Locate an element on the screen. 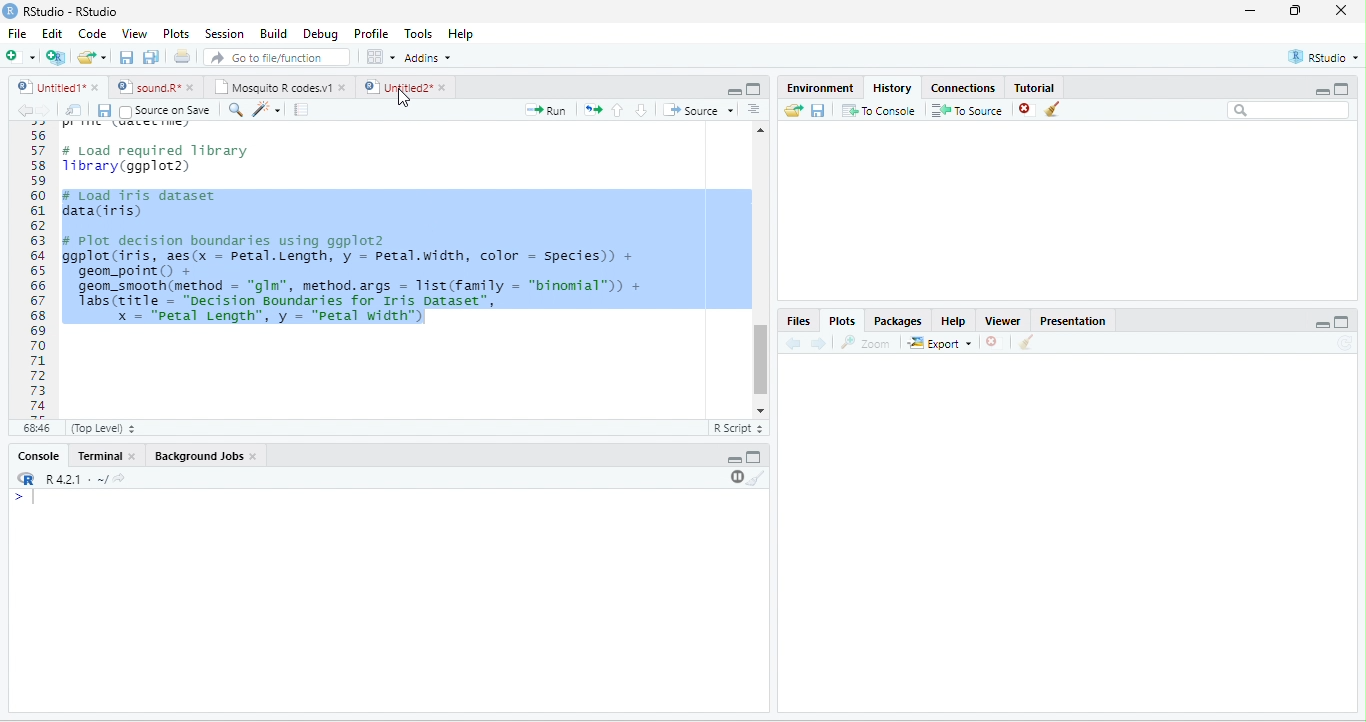  down is located at coordinates (641, 110).